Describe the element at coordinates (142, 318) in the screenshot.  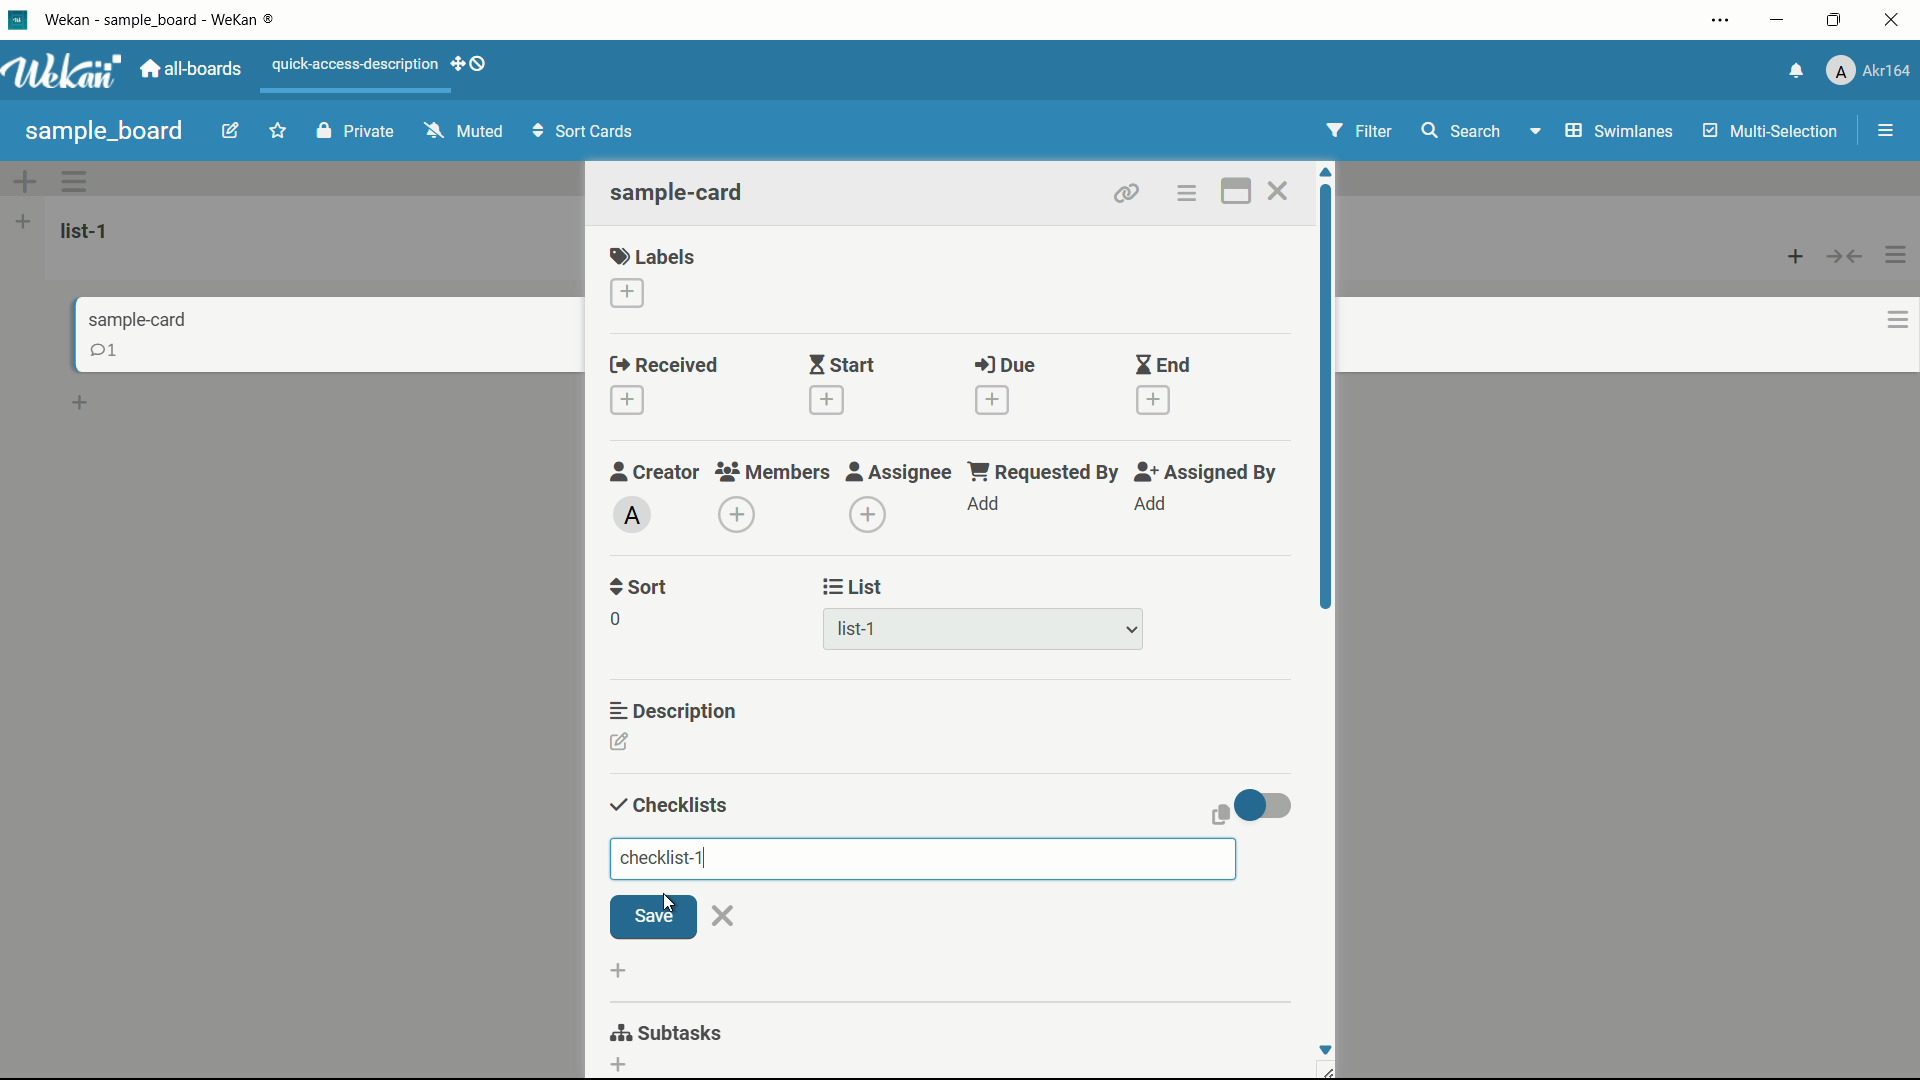
I see `sample-card` at that location.